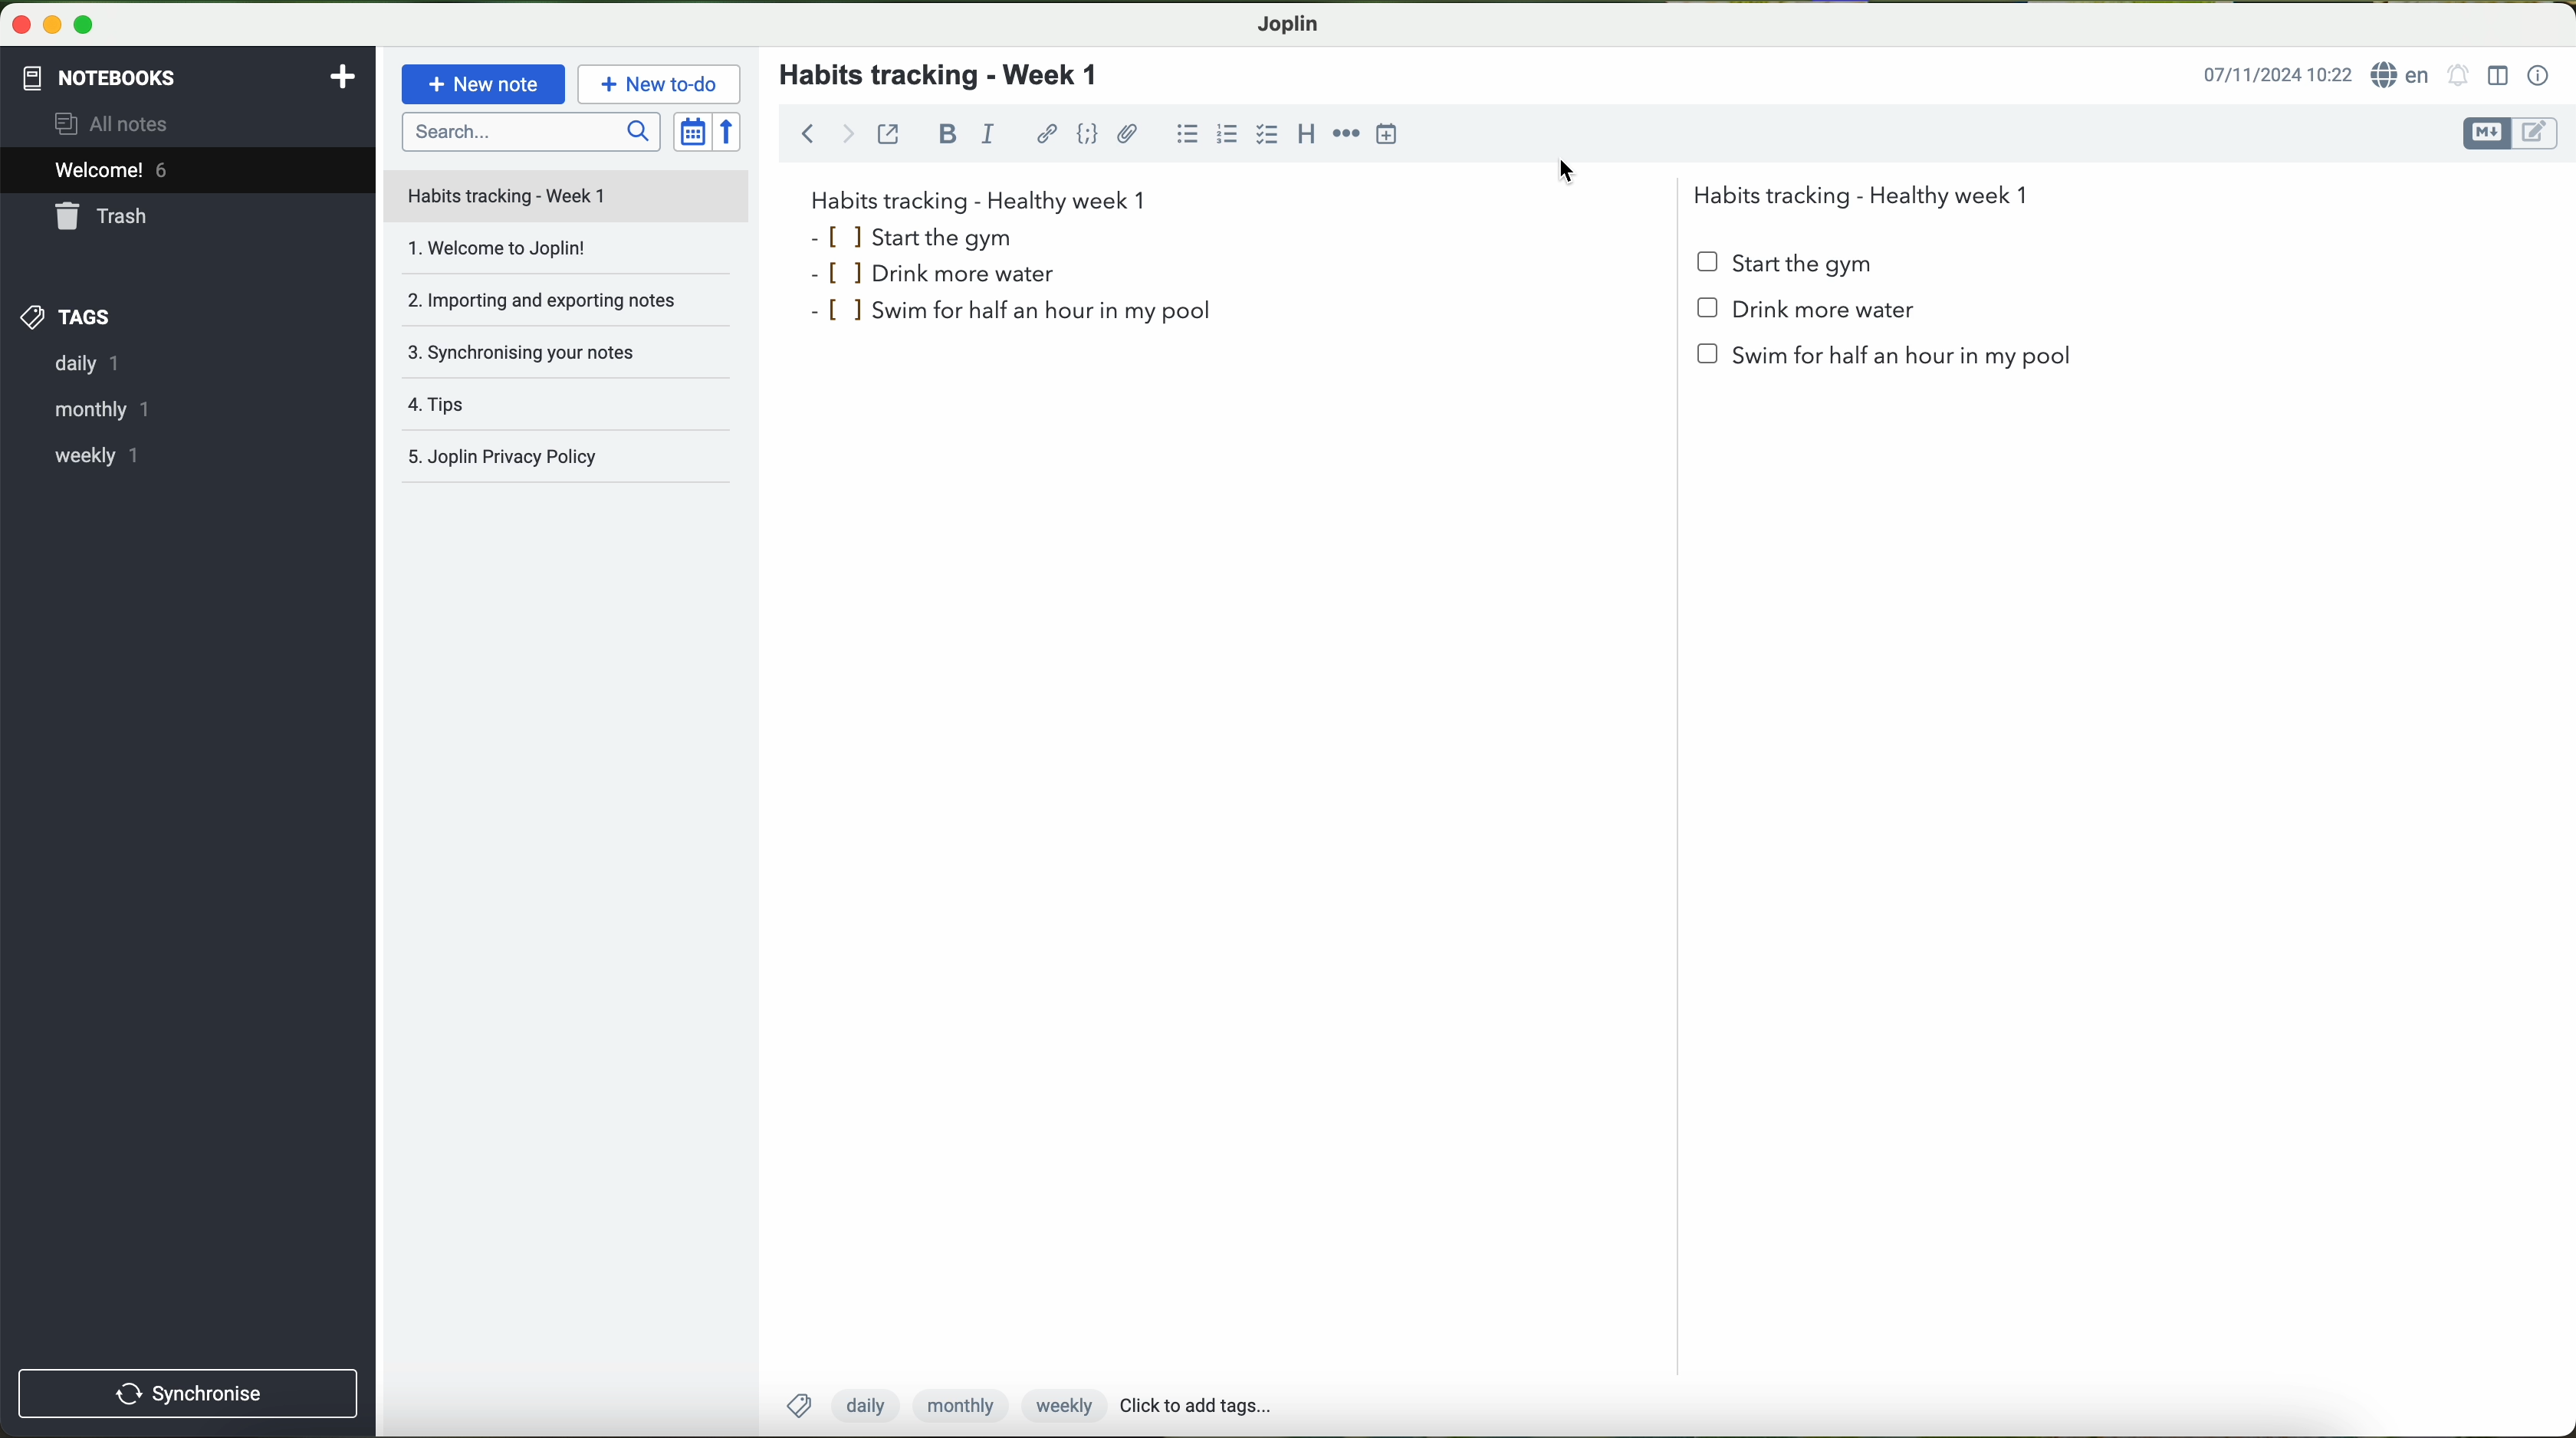 The image size is (2576, 1438). What do you see at coordinates (83, 364) in the screenshot?
I see `daily 1` at bounding box center [83, 364].